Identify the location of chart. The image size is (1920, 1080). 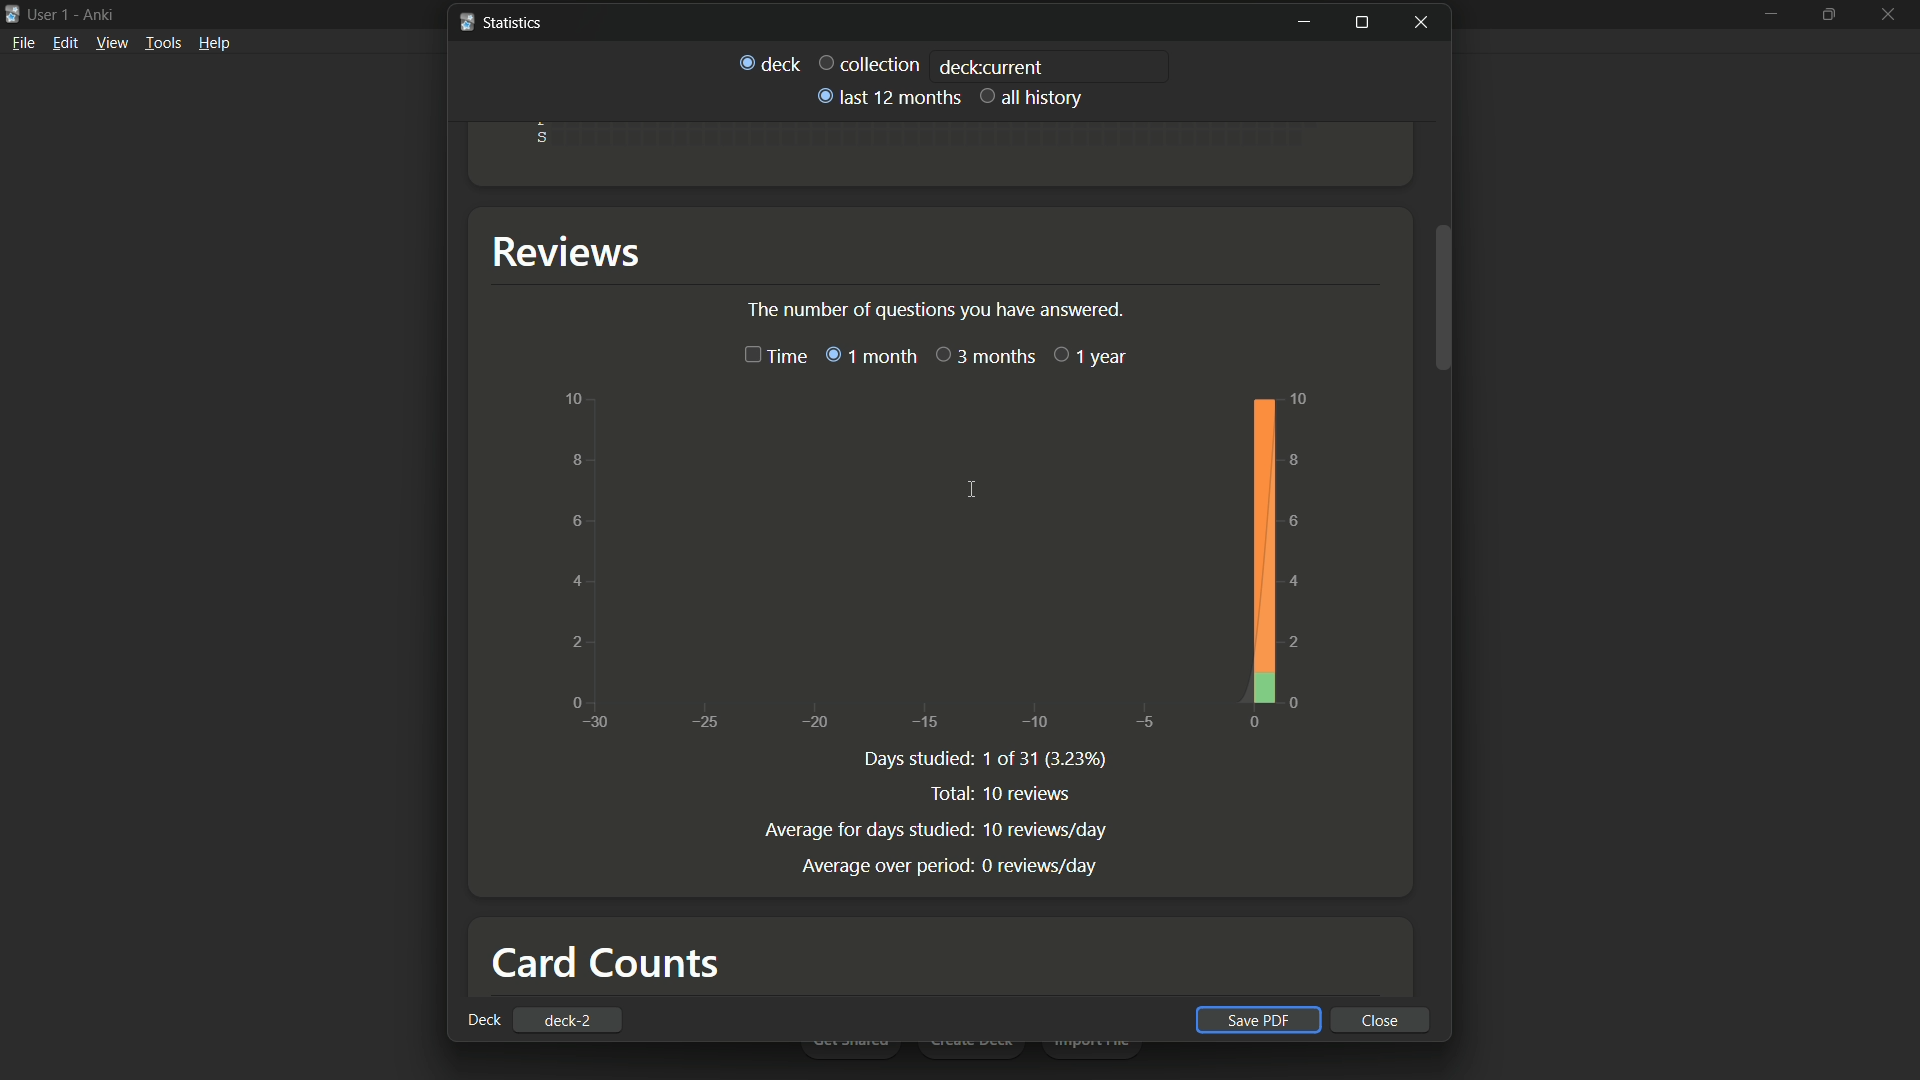
(937, 565).